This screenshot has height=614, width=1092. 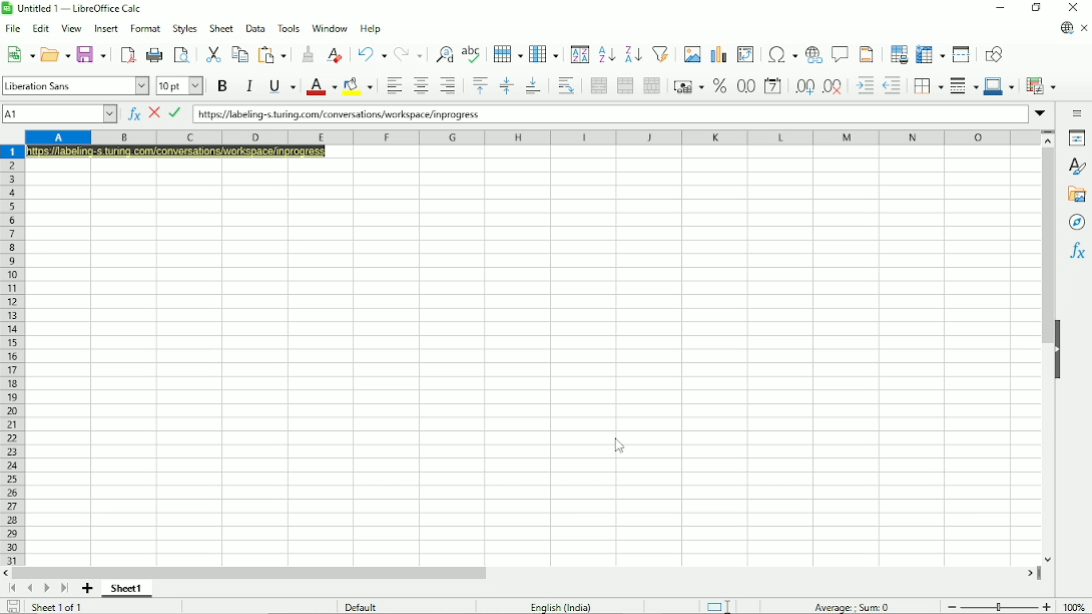 What do you see at coordinates (866, 53) in the screenshot?
I see `Headers and footers` at bounding box center [866, 53].